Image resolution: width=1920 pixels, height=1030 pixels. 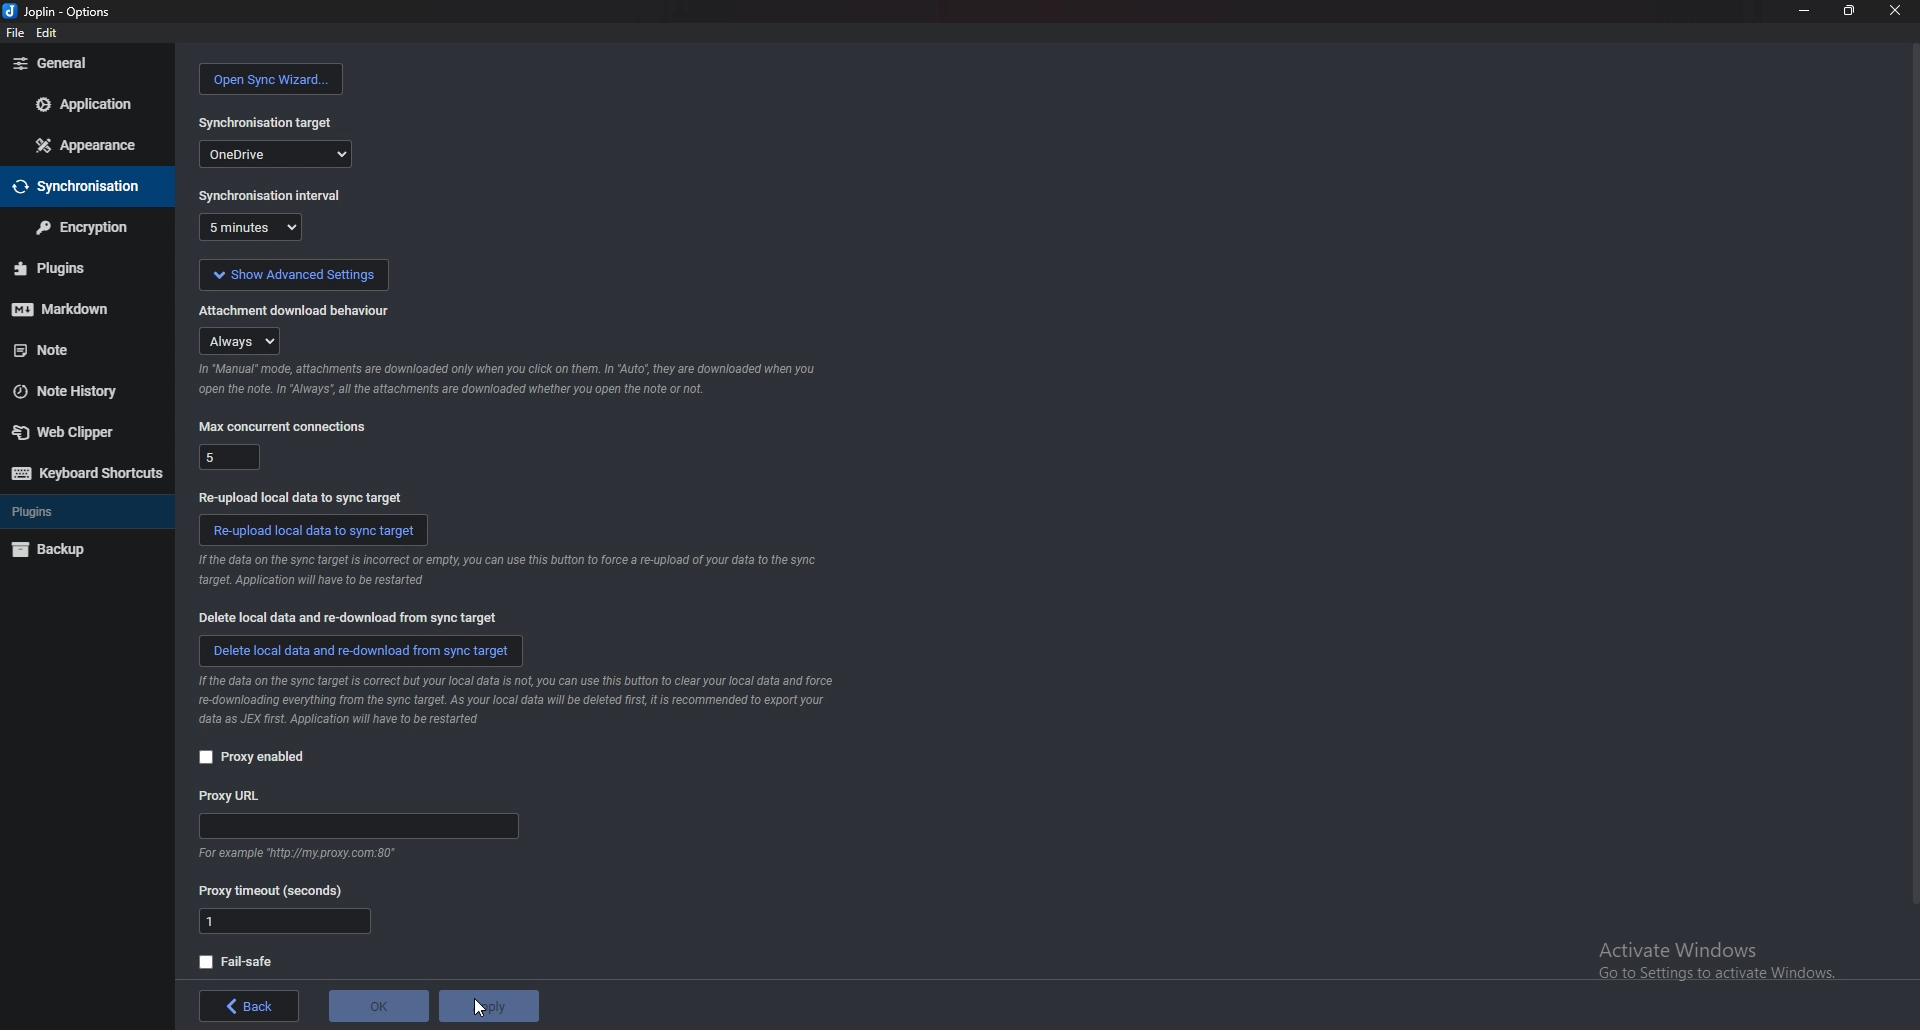 What do you see at coordinates (1805, 10) in the screenshot?
I see `minimize` at bounding box center [1805, 10].